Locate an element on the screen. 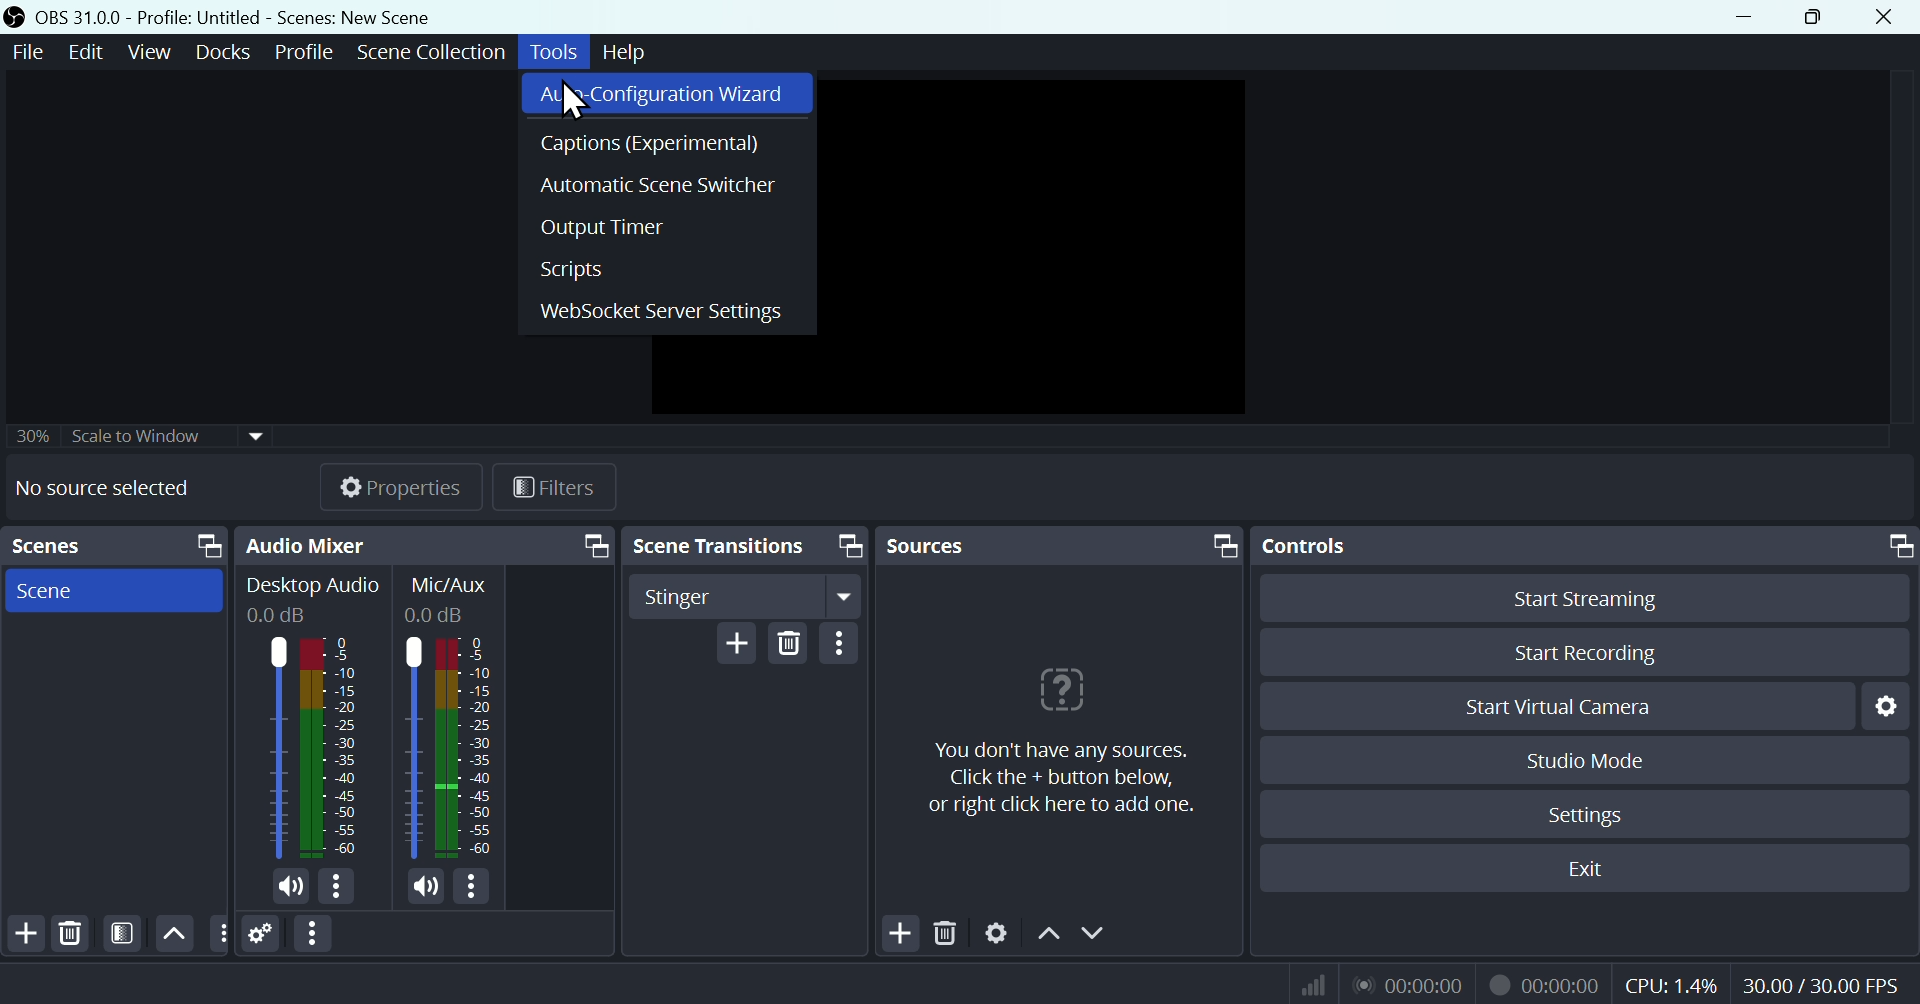 This screenshot has height=1004, width=1920. Auto configuration wizard is located at coordinates (667, 93).